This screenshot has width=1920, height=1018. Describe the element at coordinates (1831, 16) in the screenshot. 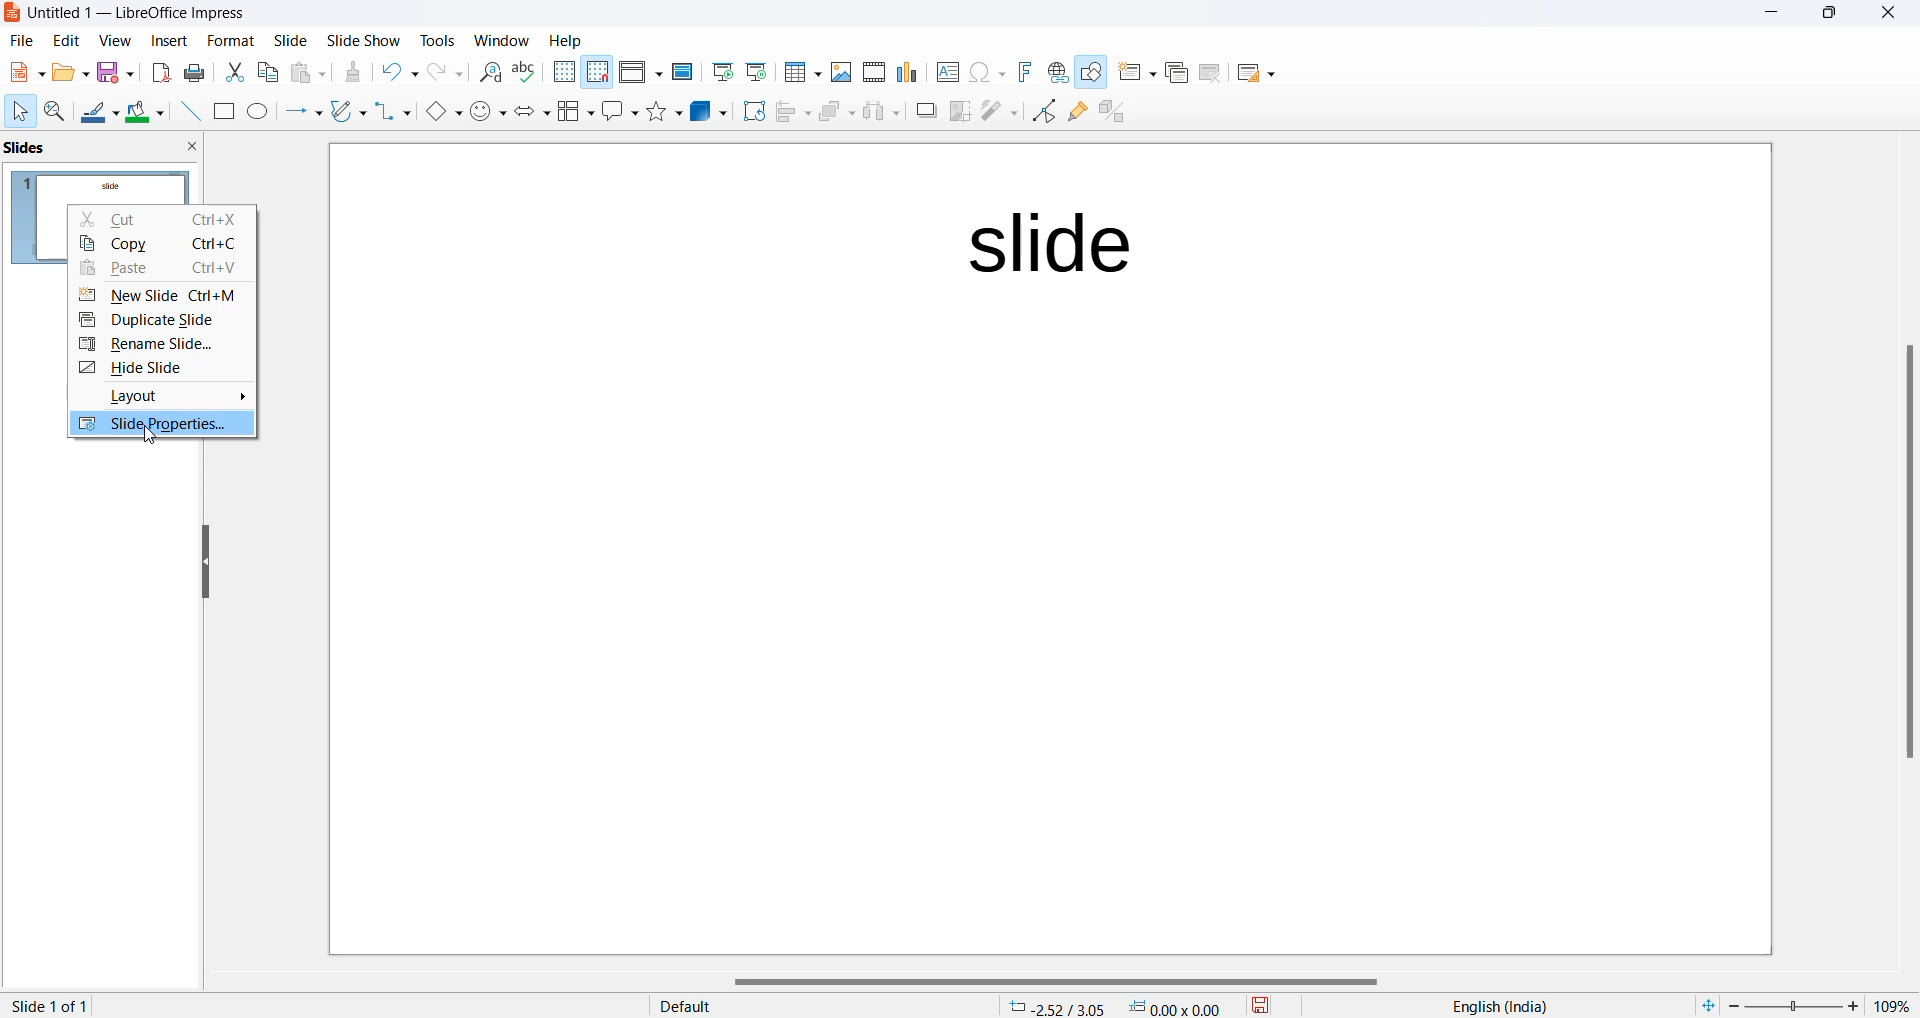

I see `maximize` at that location.